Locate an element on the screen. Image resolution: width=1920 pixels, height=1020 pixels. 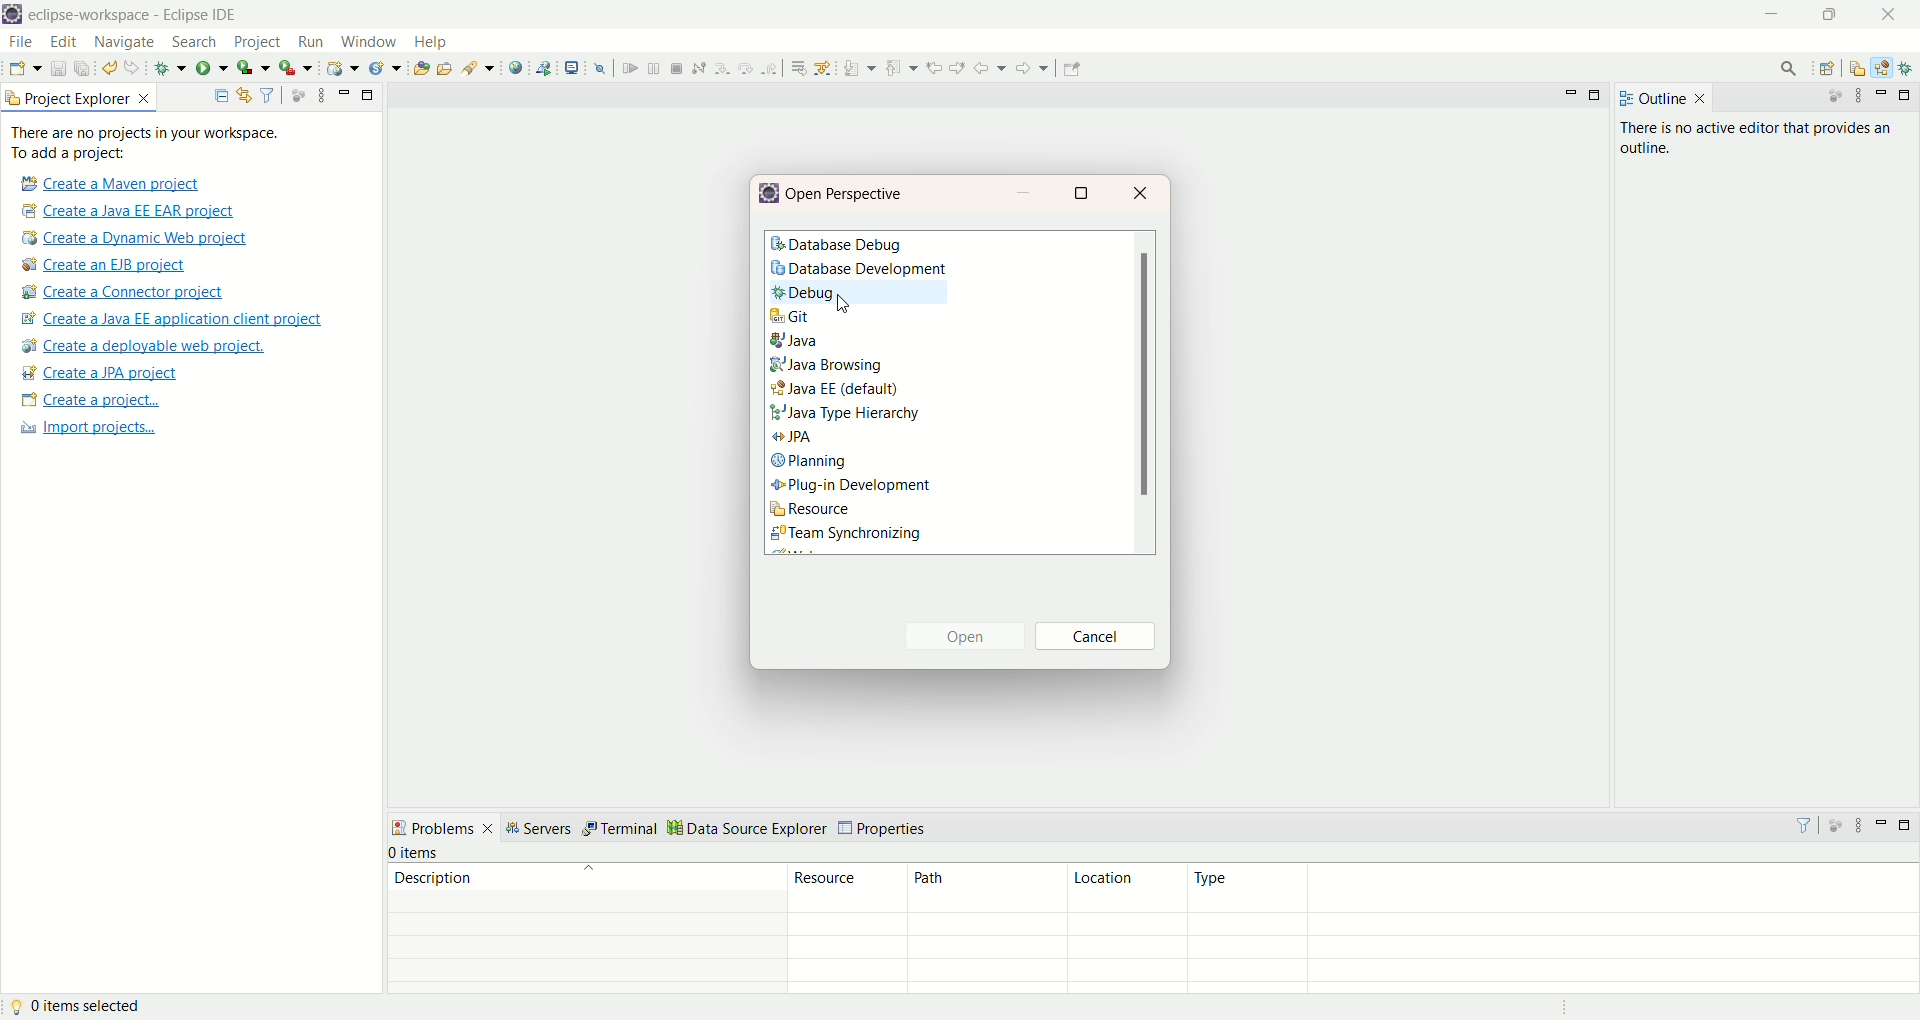
disconnect is located at coordinates (698, 67).